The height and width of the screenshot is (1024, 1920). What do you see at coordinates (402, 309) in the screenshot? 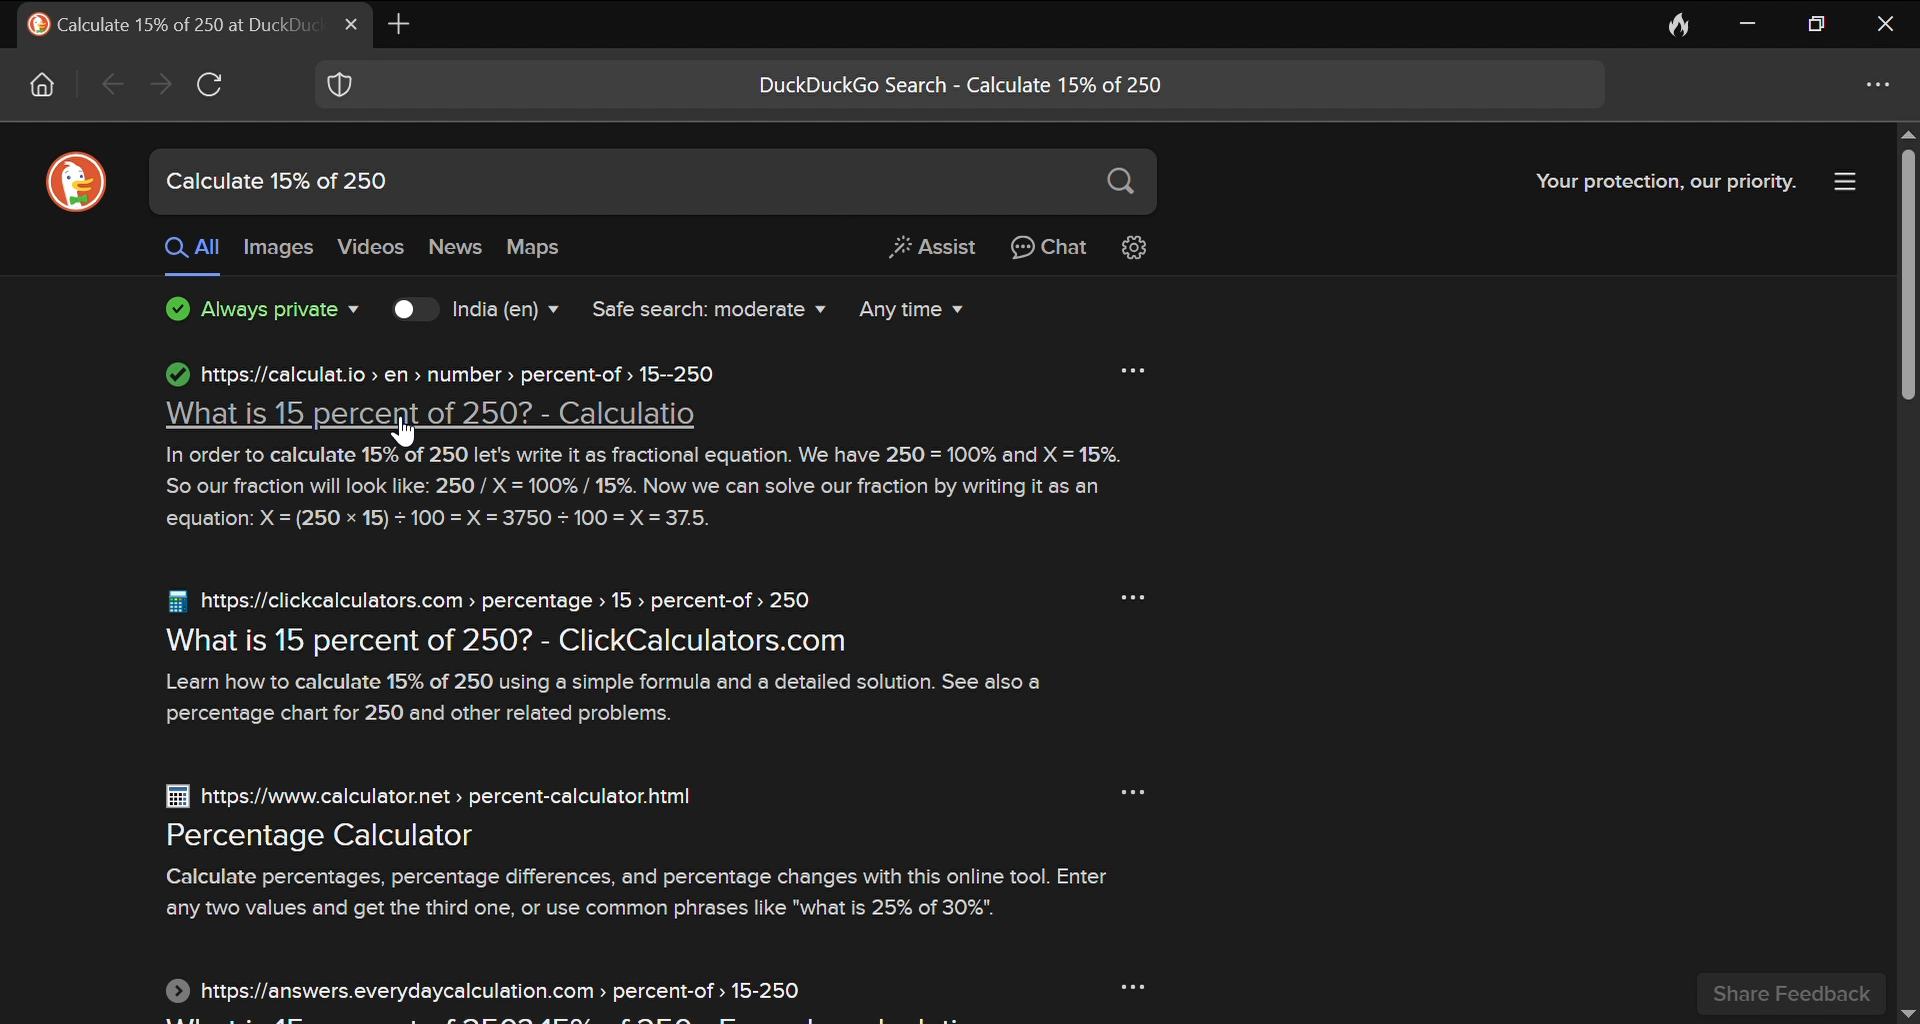
I see `Turn on/off` at bounding box center [402, 309].